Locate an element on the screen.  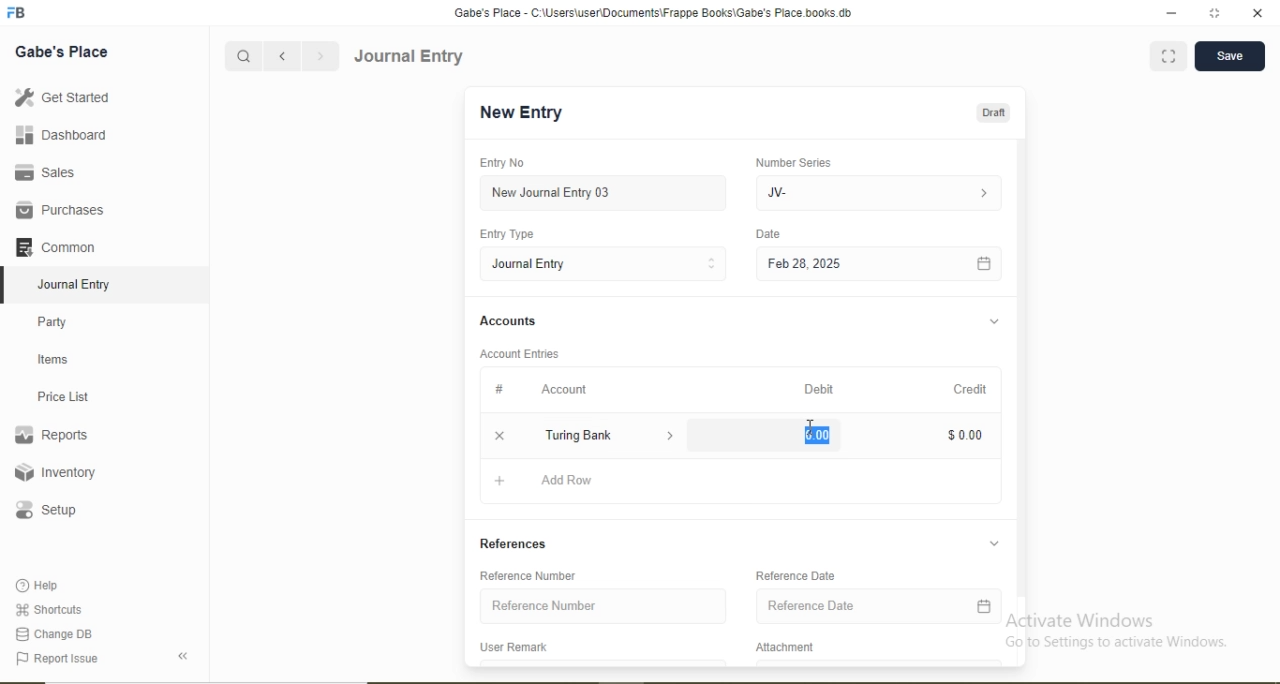
New Entry is located at coordinates (520, 113).